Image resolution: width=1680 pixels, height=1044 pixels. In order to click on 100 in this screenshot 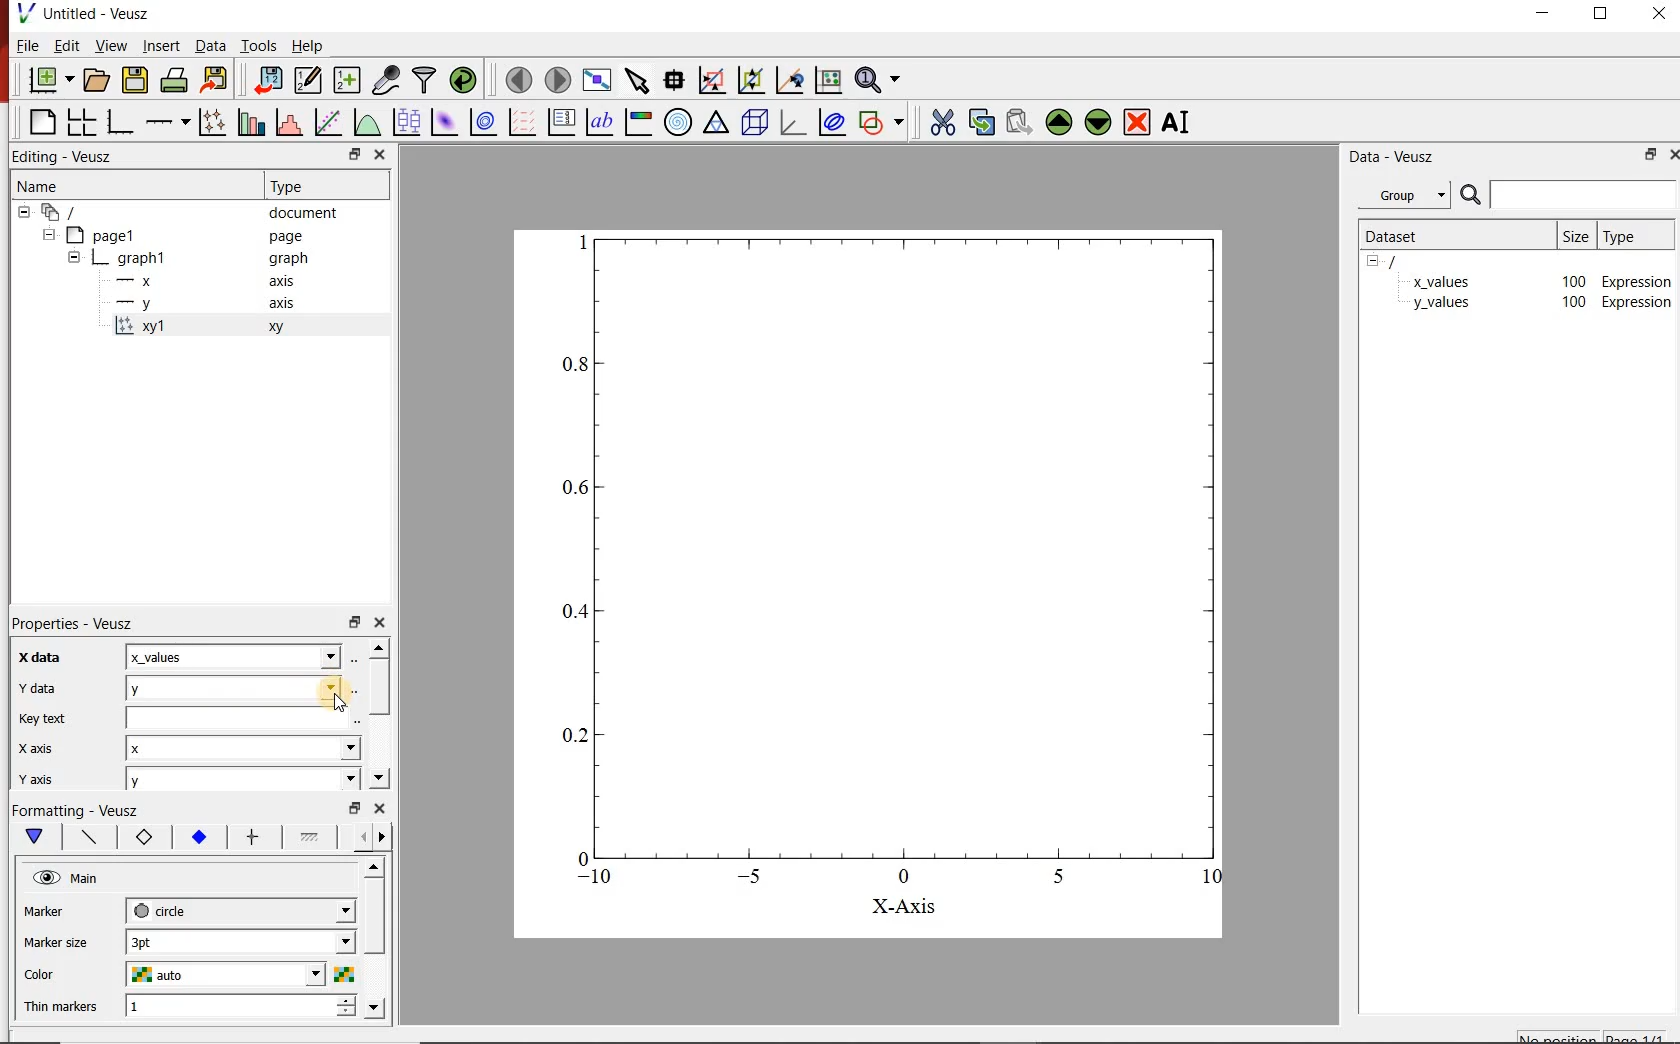, I will do `click(1572, 304)`.